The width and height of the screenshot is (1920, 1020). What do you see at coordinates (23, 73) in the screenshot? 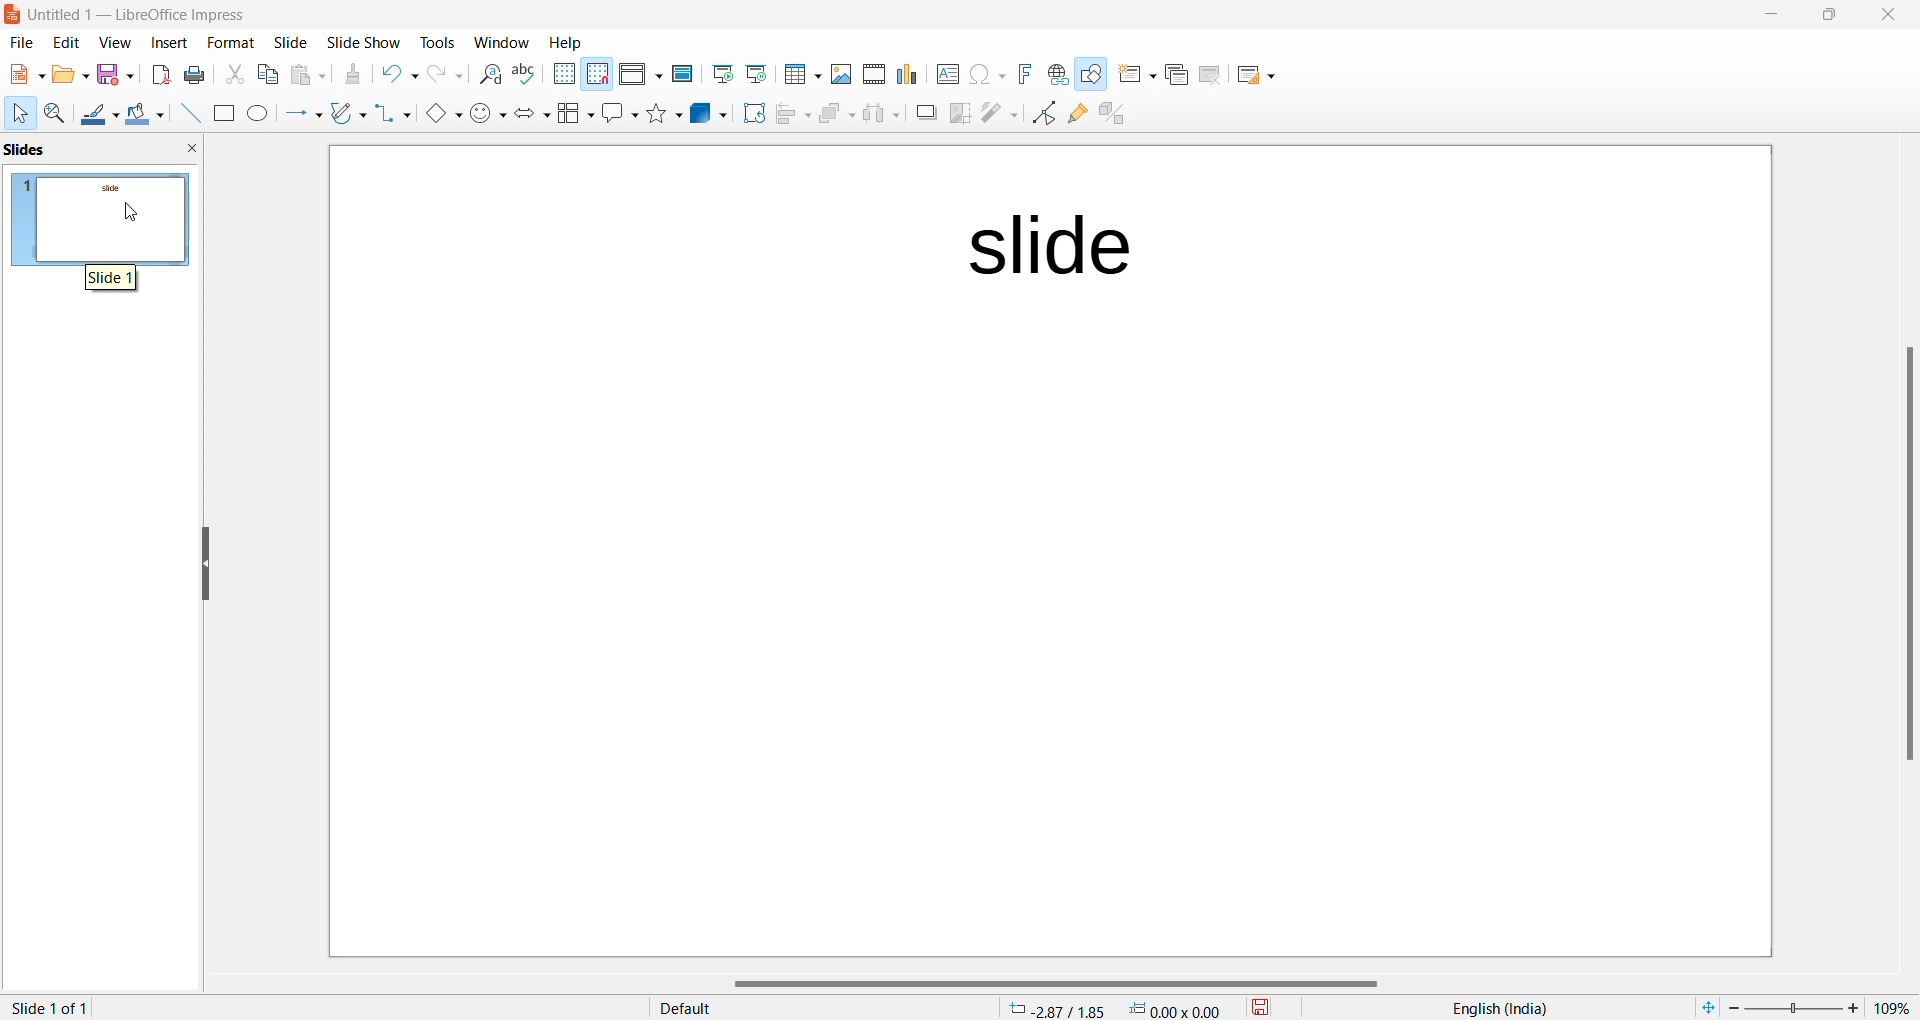
I see `New file` at bounding box center [23, 73].